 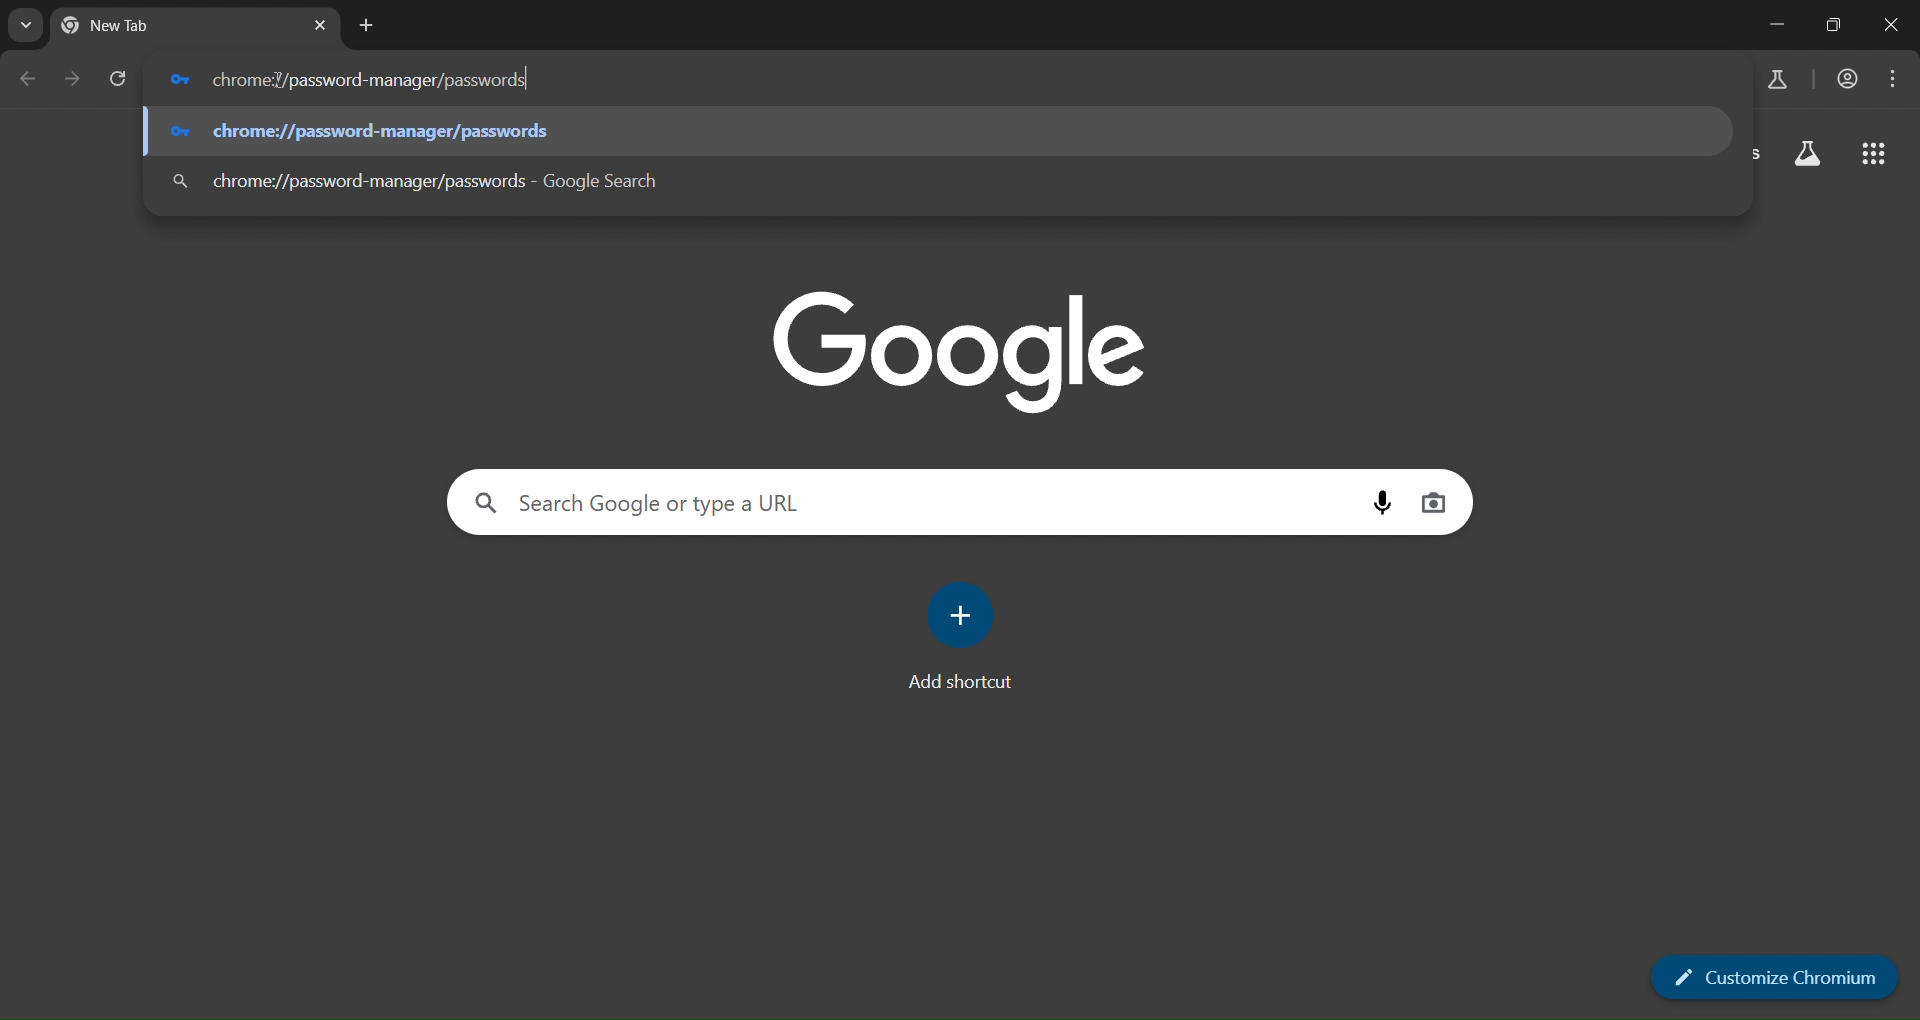 I want to click on voice search, so click(x=1436, y=504).